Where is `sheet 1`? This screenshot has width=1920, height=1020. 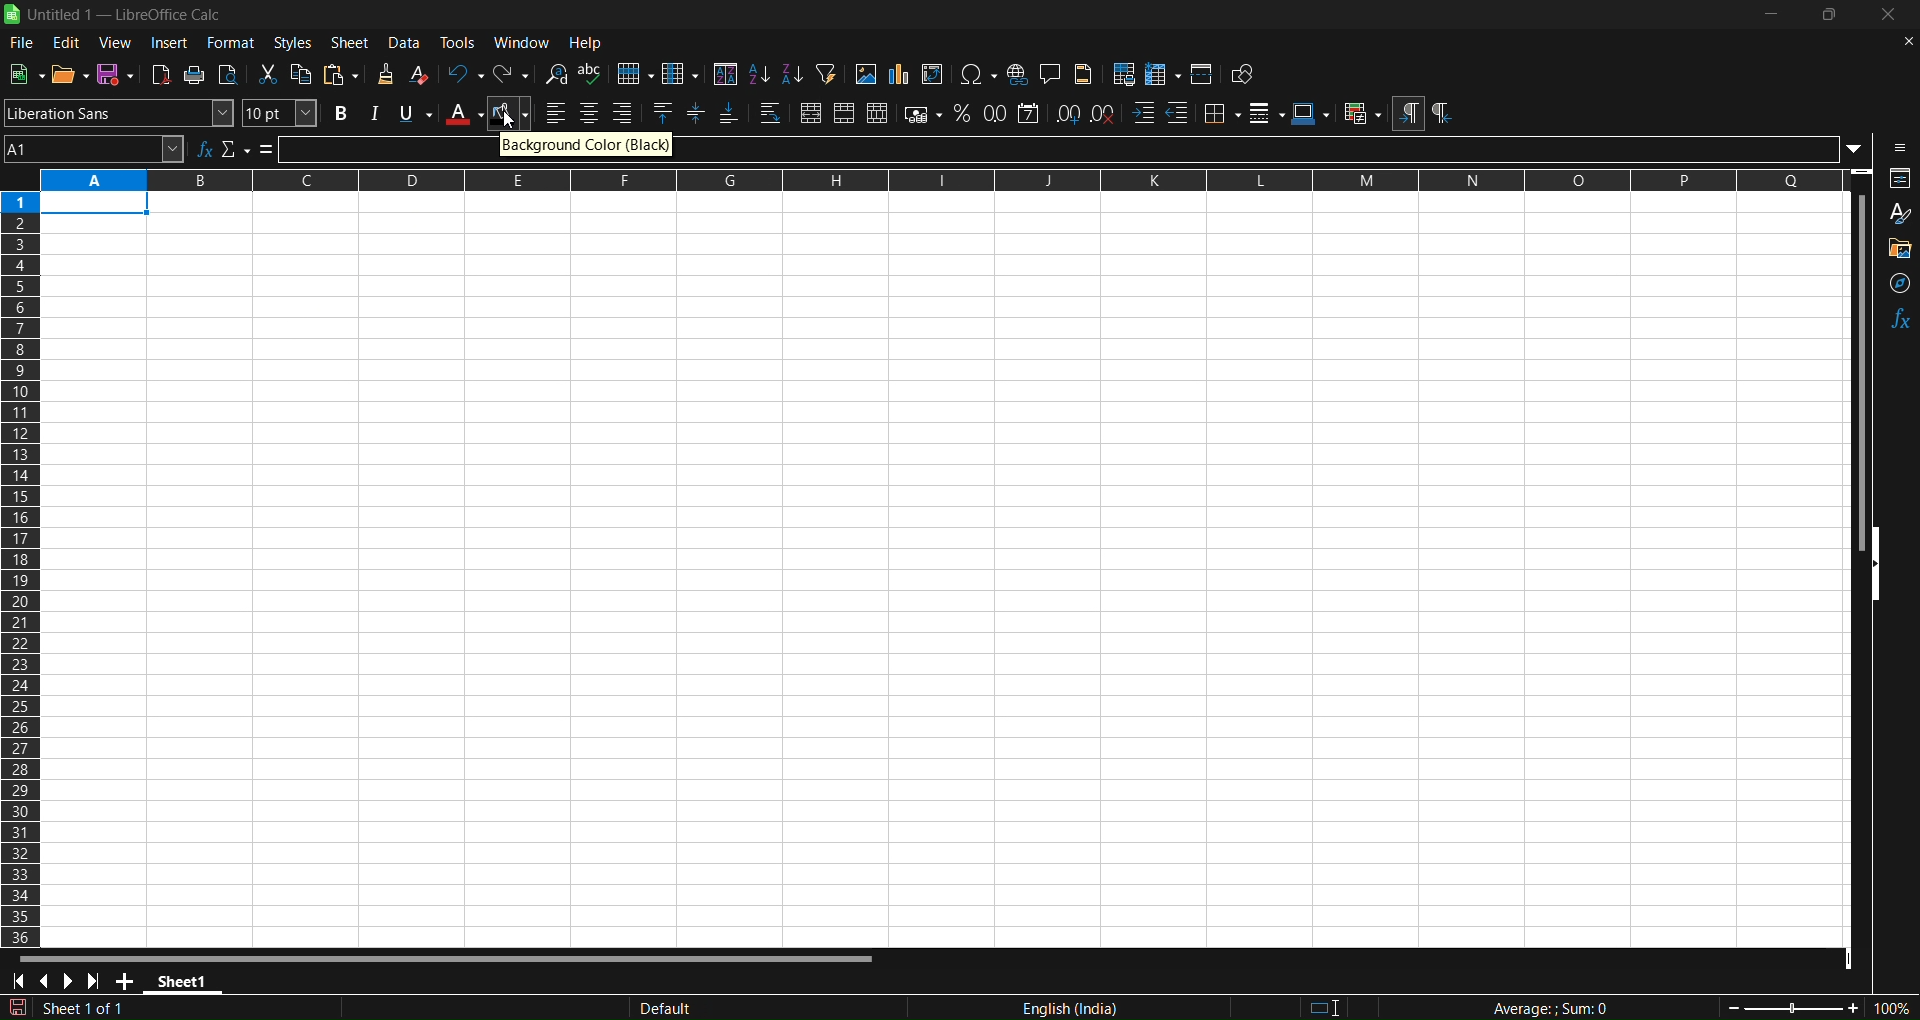 sheet 1 is located at coordinates (185, 980).